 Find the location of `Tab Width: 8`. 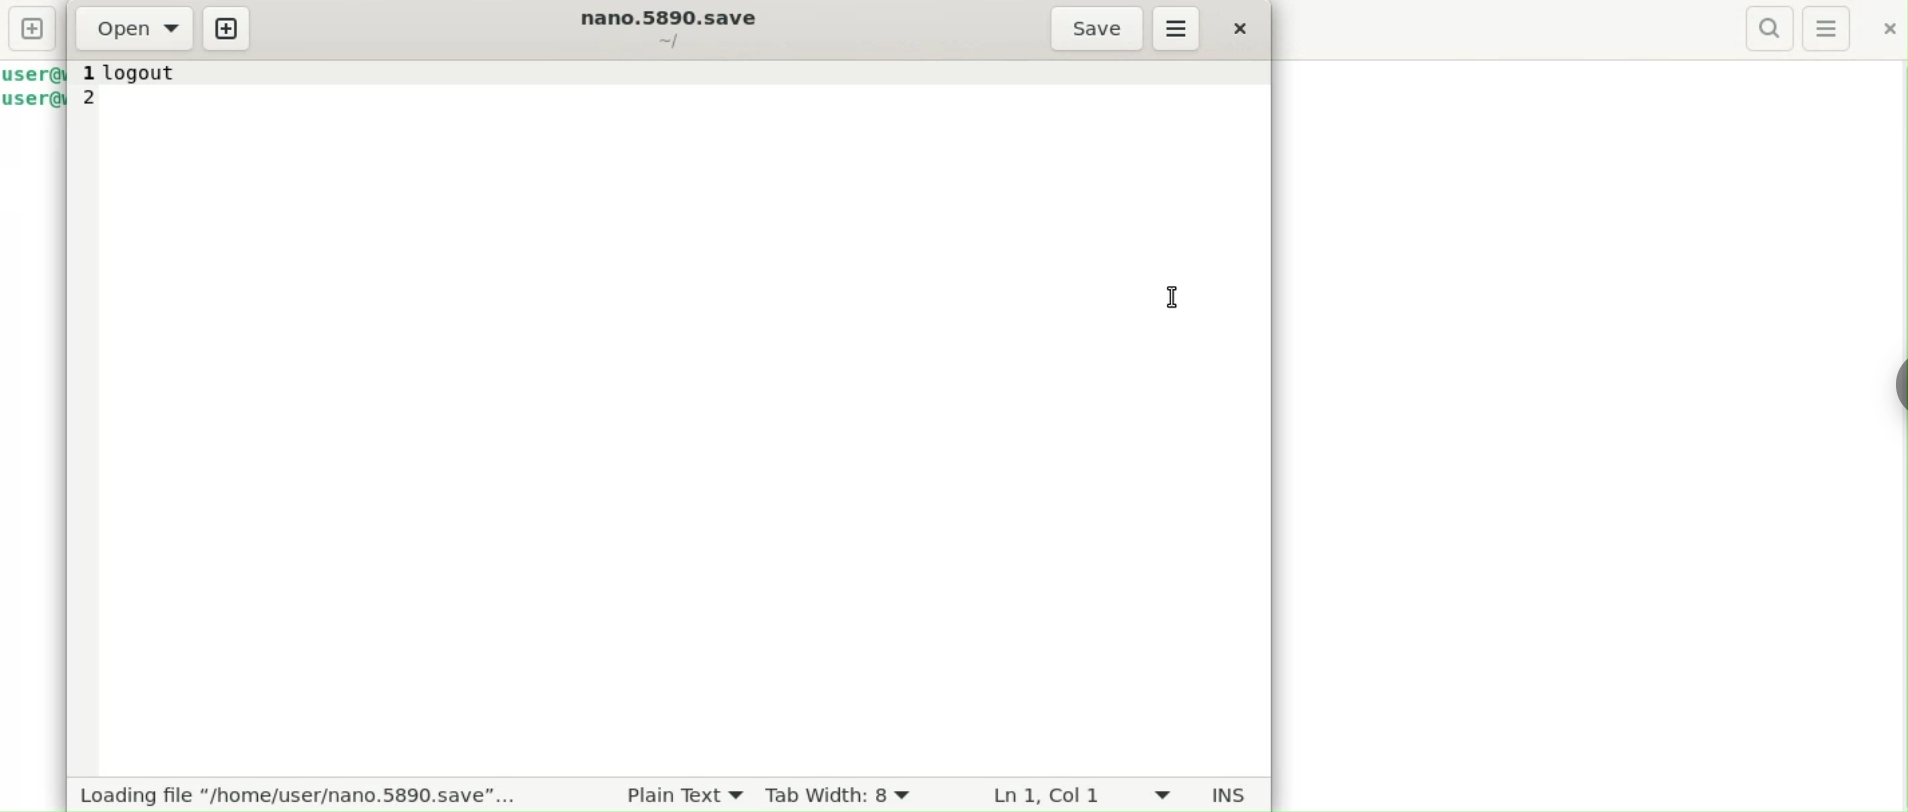

Tab Width: 8 is located at coordinates (845, 794).